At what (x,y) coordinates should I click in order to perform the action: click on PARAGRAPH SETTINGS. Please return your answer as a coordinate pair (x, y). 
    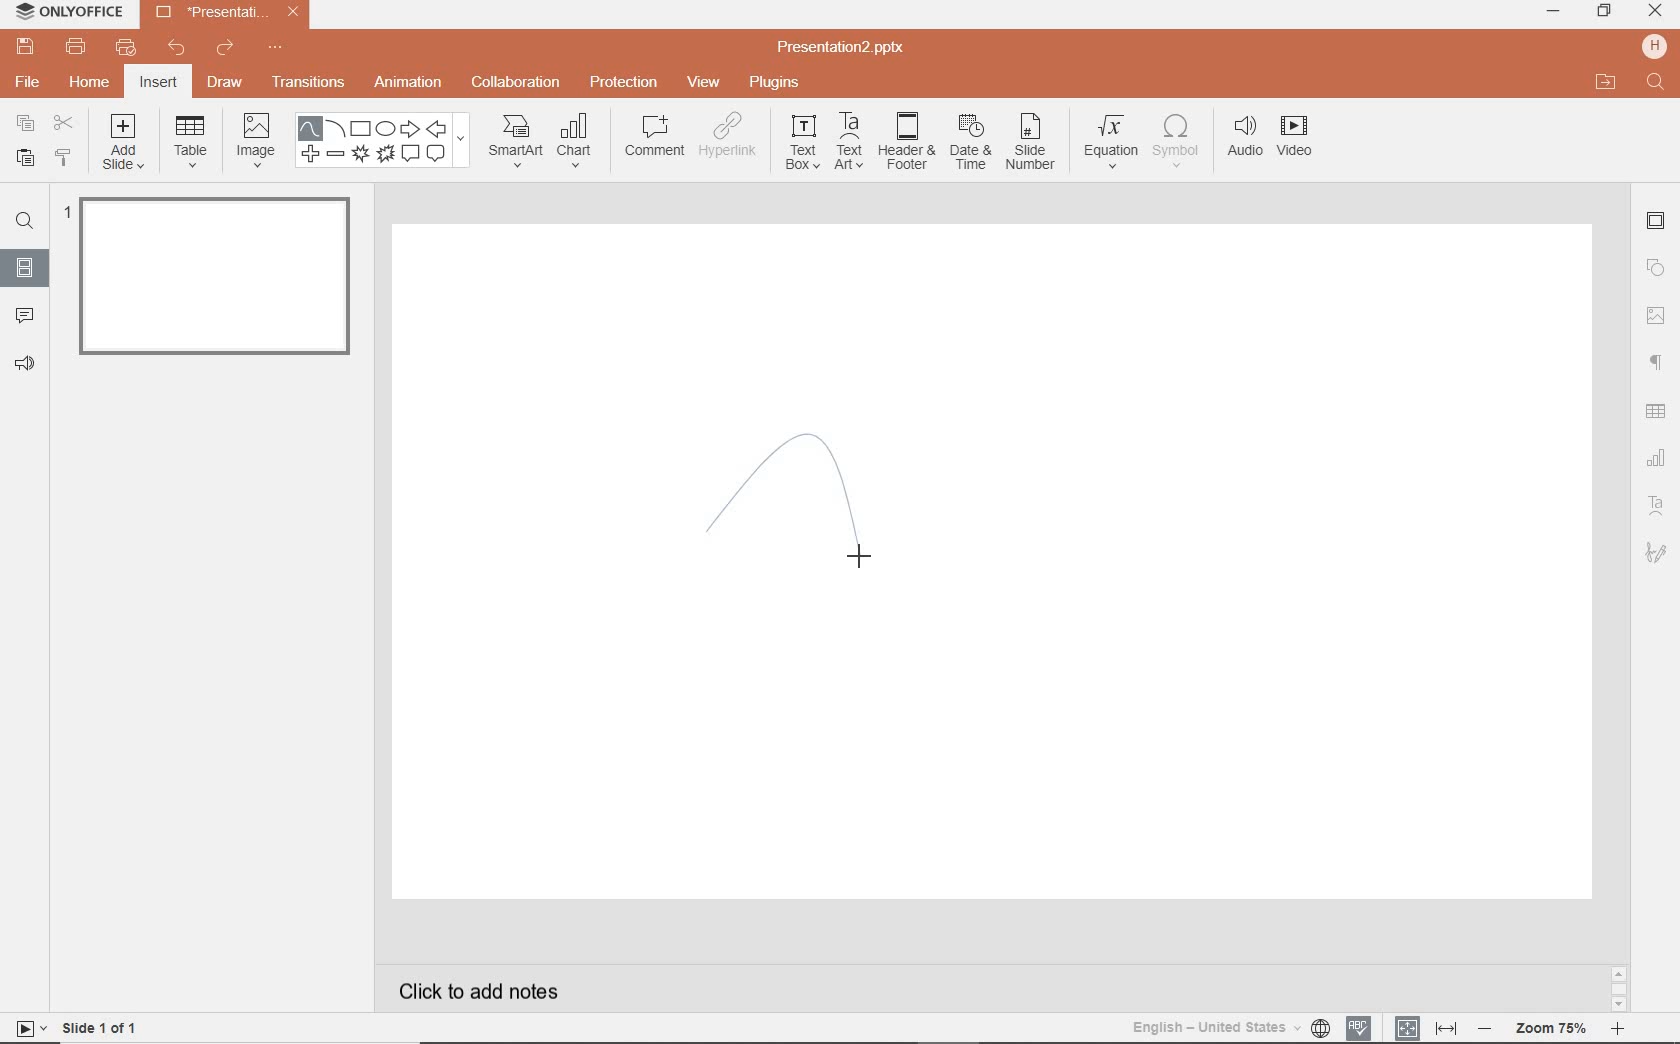
    Looking at the image, I should click on (1654, 361).